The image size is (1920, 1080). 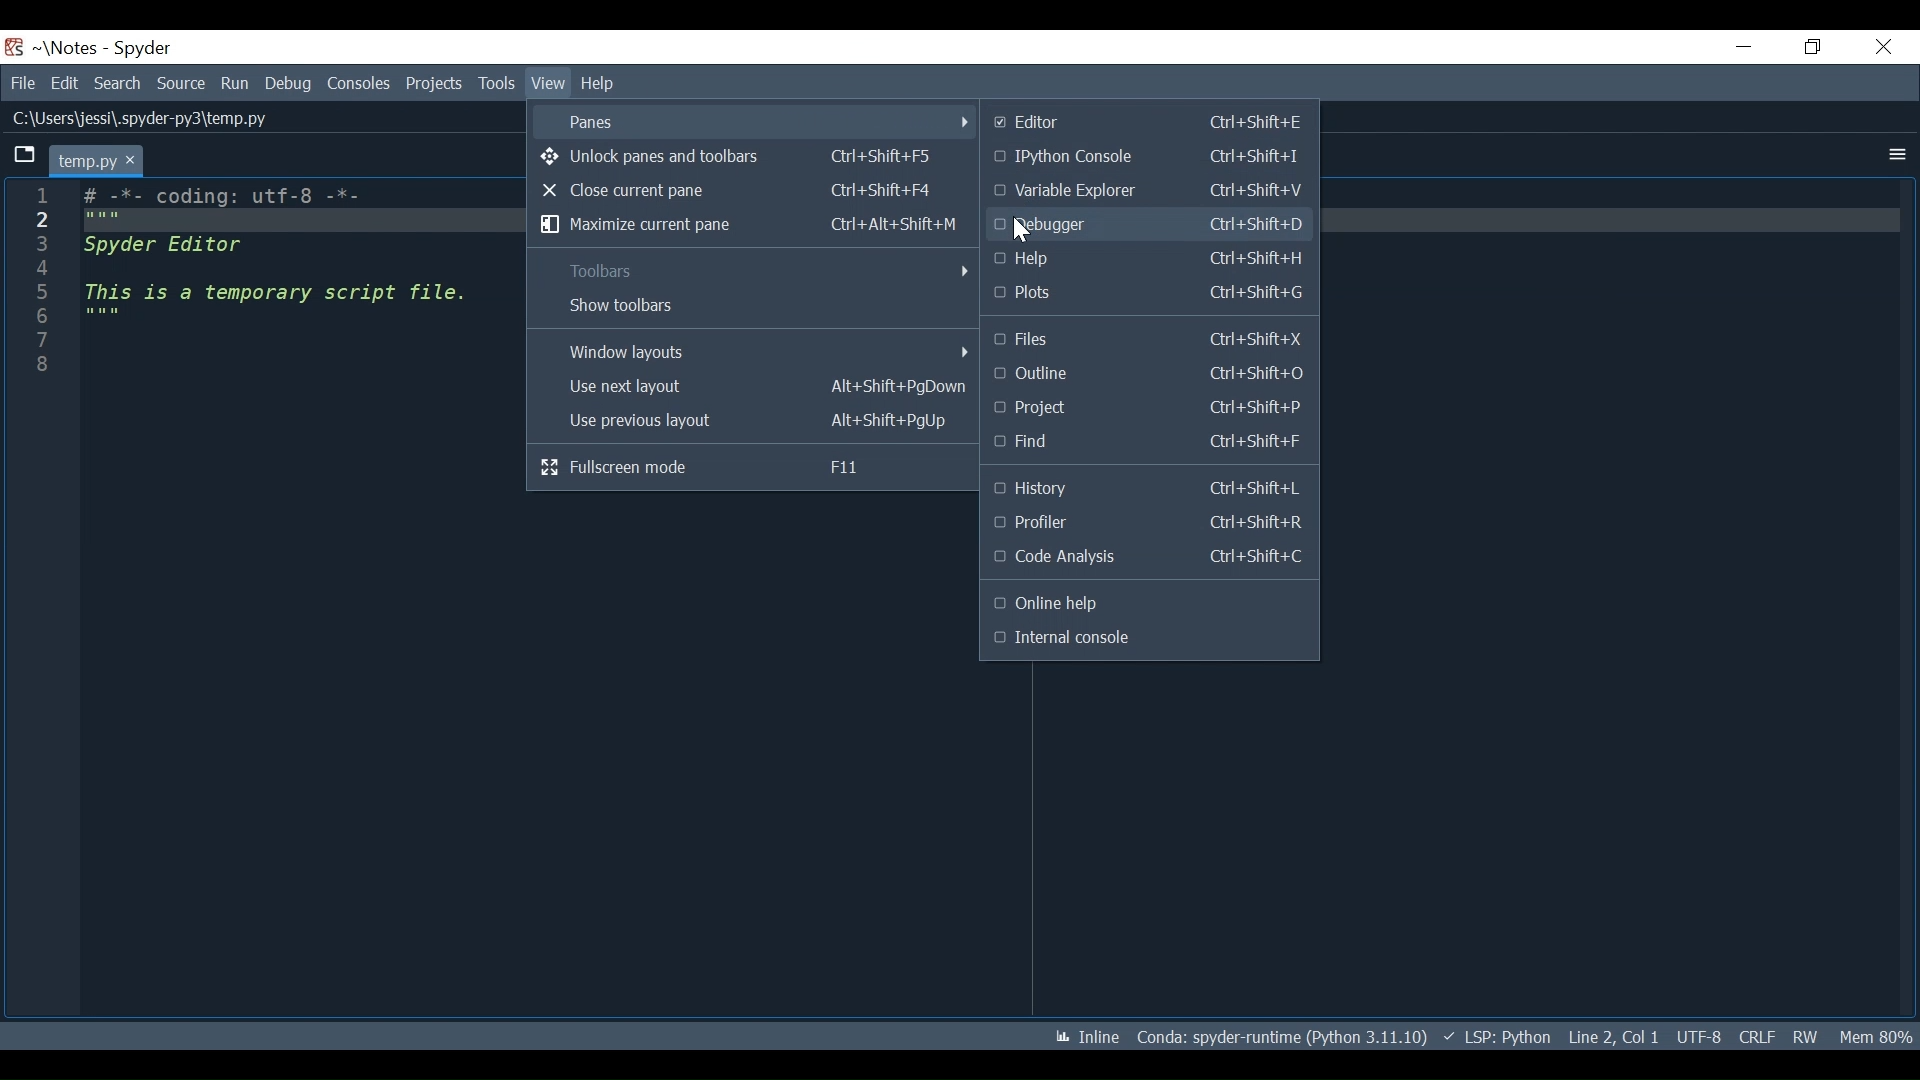 I want to click on Projects Name, so click(x=73, y=48).